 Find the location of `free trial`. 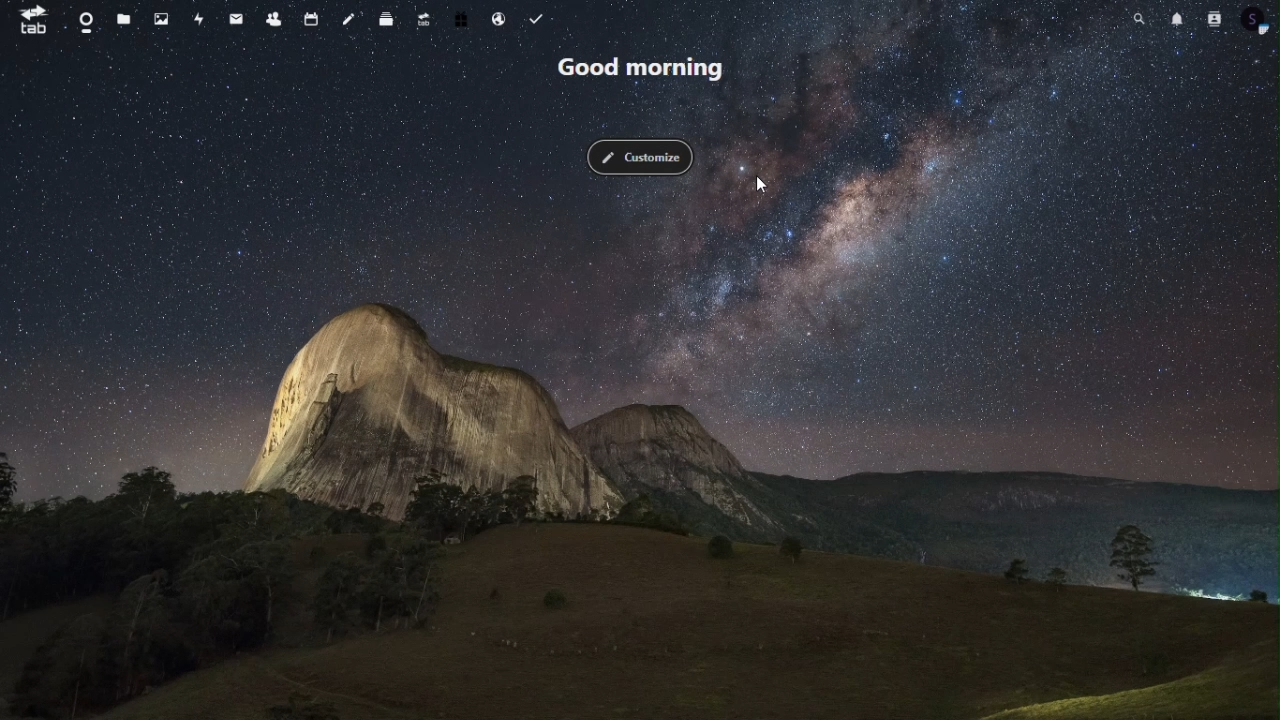

free trial is located at coordinates (464, 17).